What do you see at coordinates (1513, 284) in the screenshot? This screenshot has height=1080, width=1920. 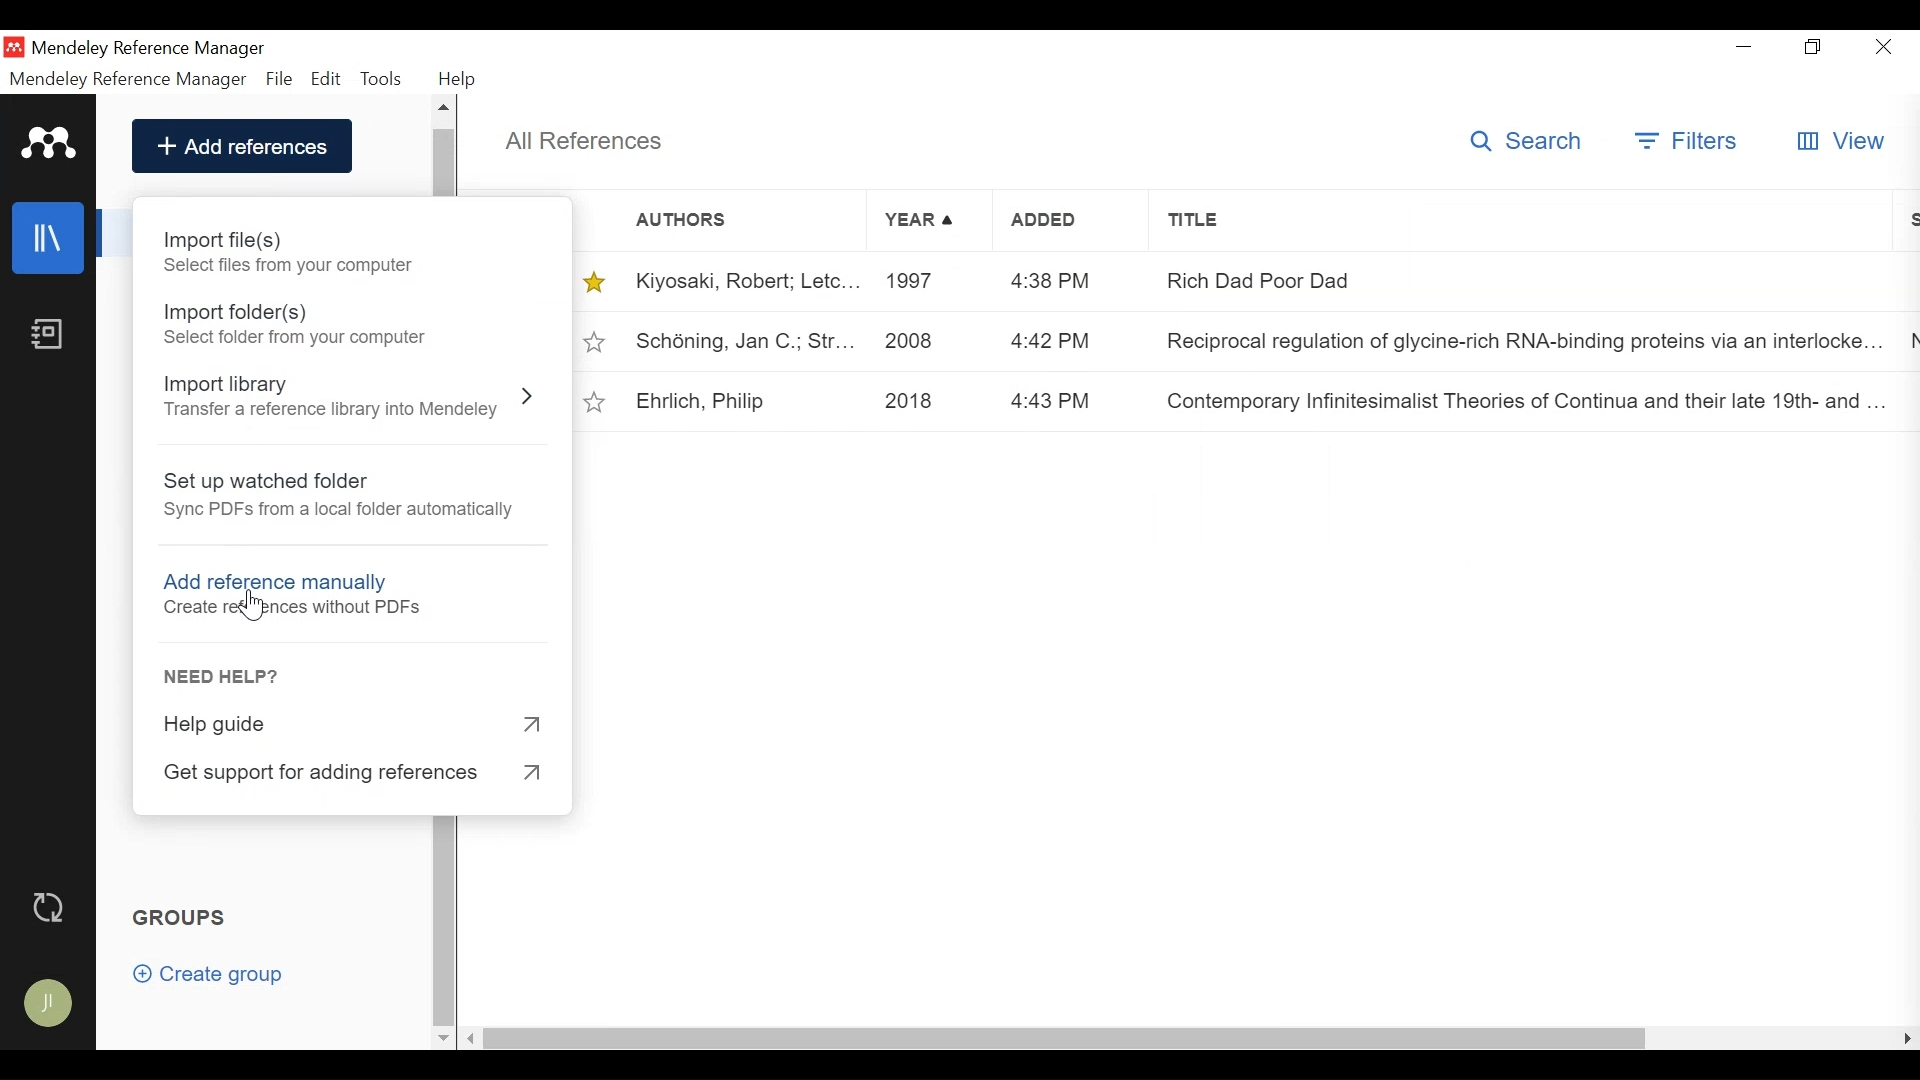 I see `Rich Dad Poor Dad` at bounding box center [1513, 284].